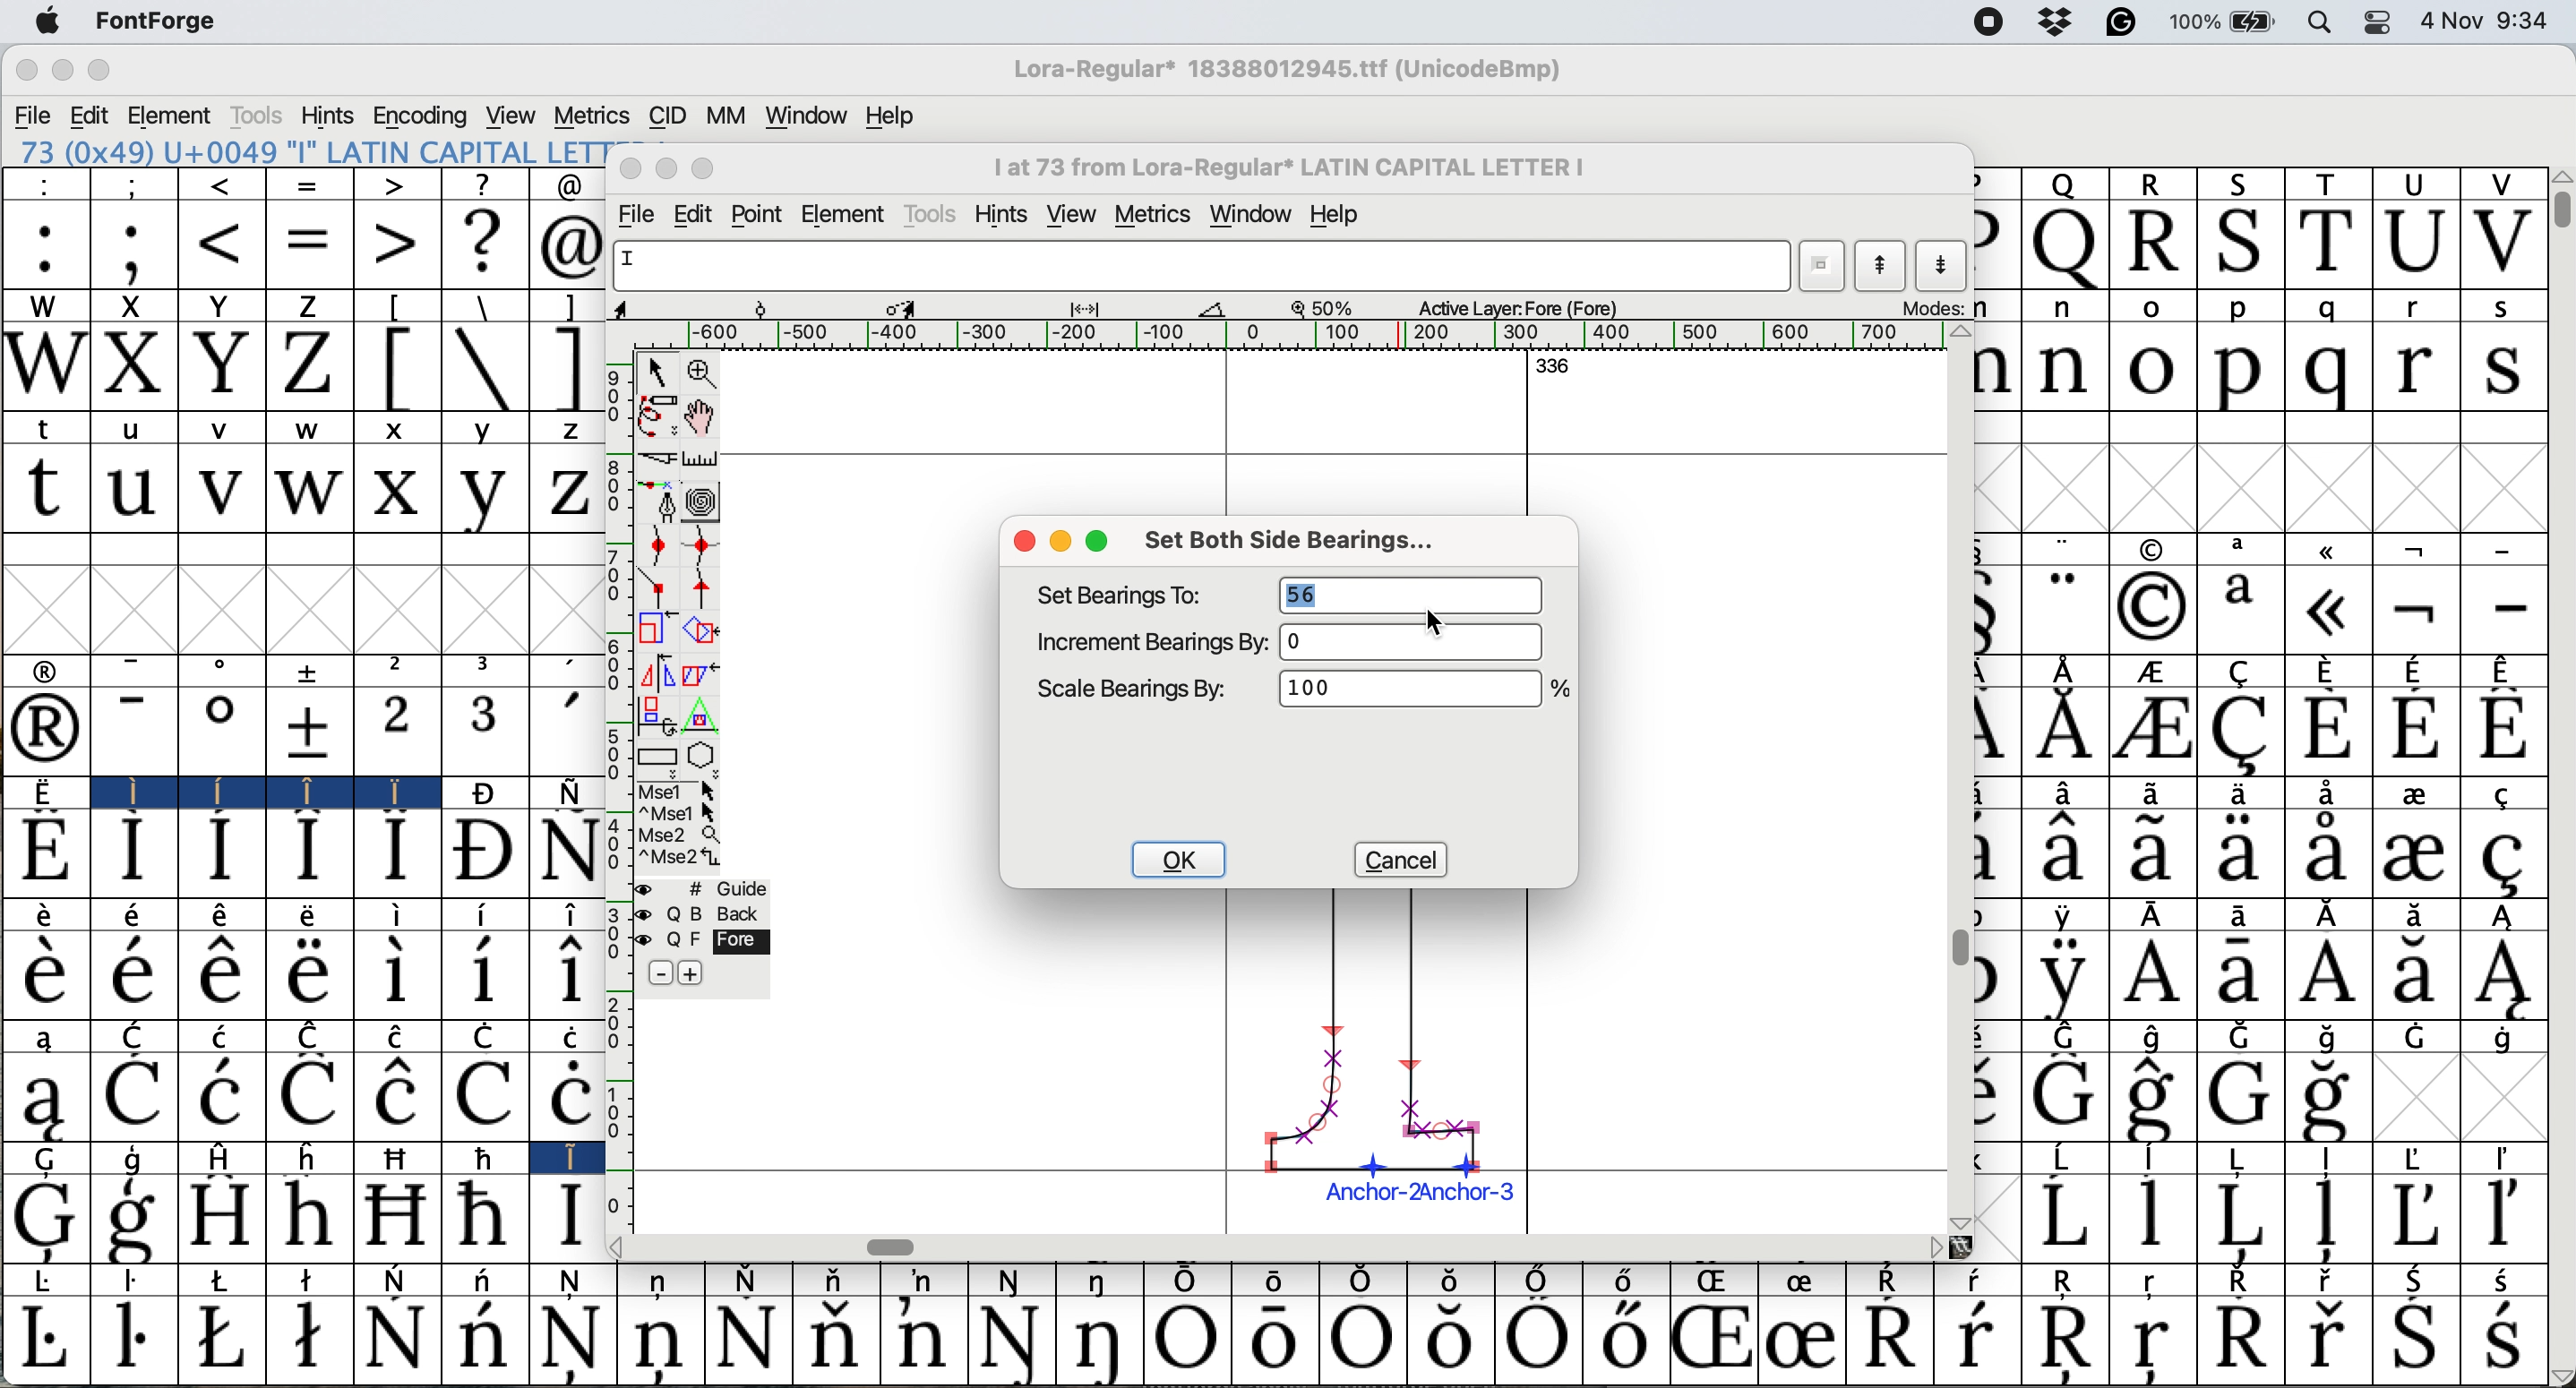  What do you see at coordinates (564, 976) in the screenshot?
I see `Symbol` at bounding box center [564, 976].